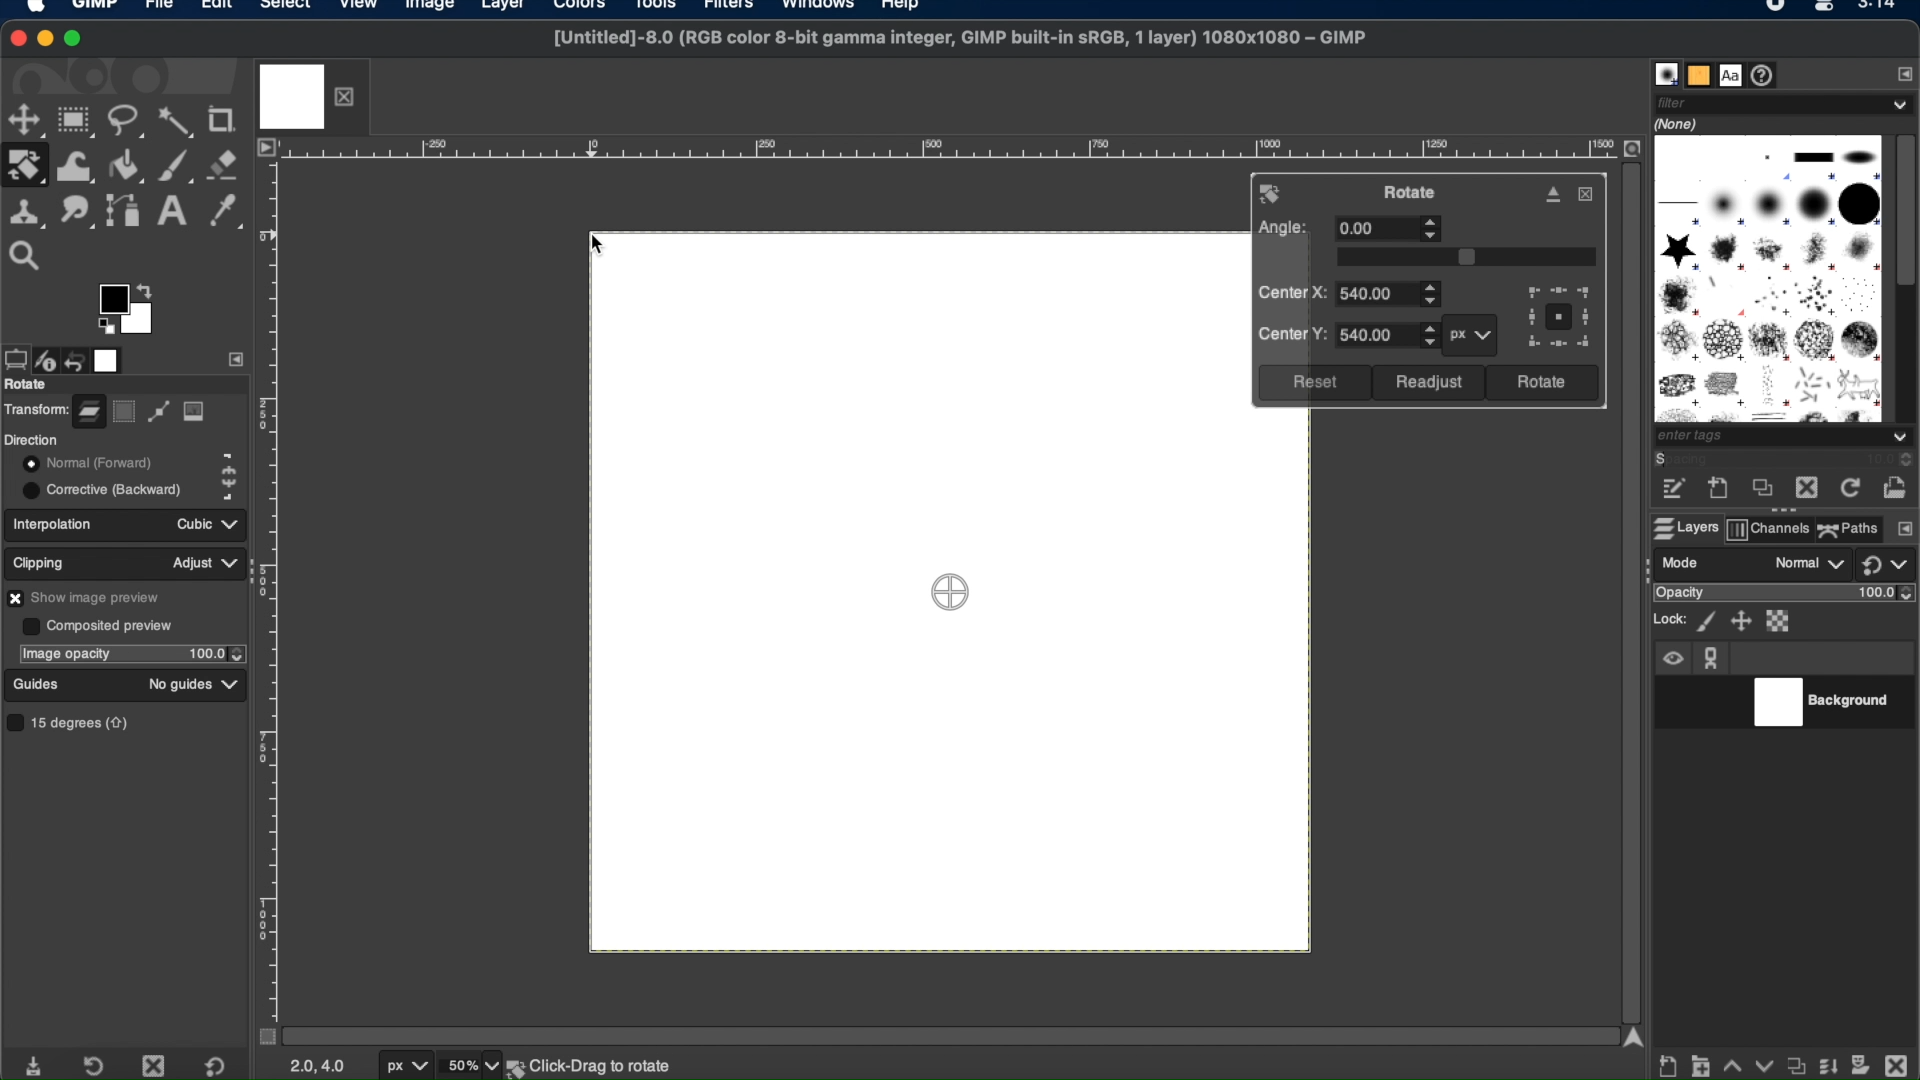  I want to click on side bar settings, so click(237, 358).